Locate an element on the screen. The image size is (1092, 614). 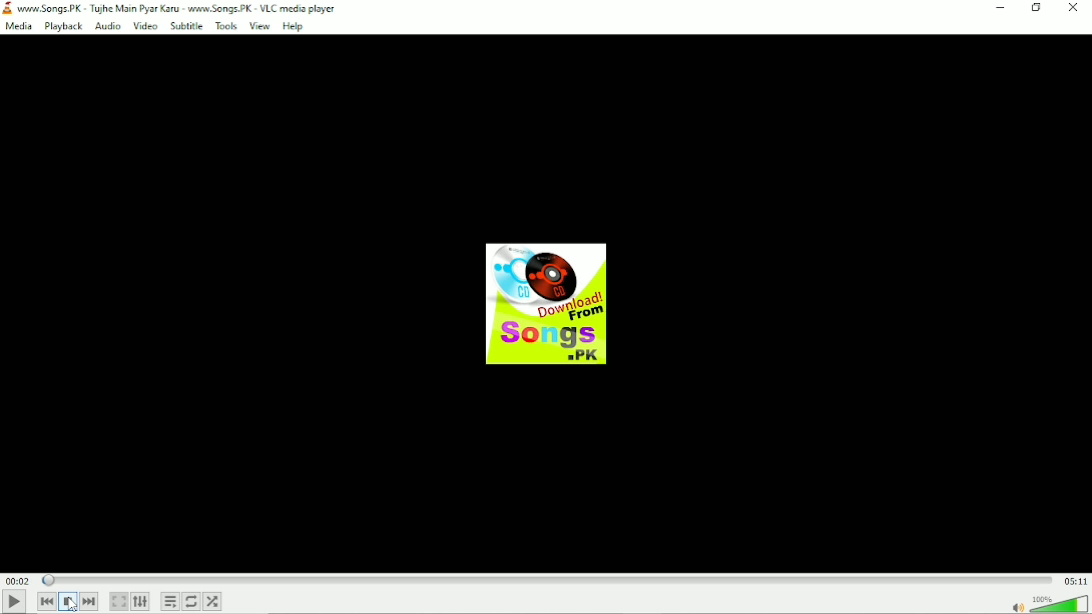
Play is located at coordinates (12, 601).